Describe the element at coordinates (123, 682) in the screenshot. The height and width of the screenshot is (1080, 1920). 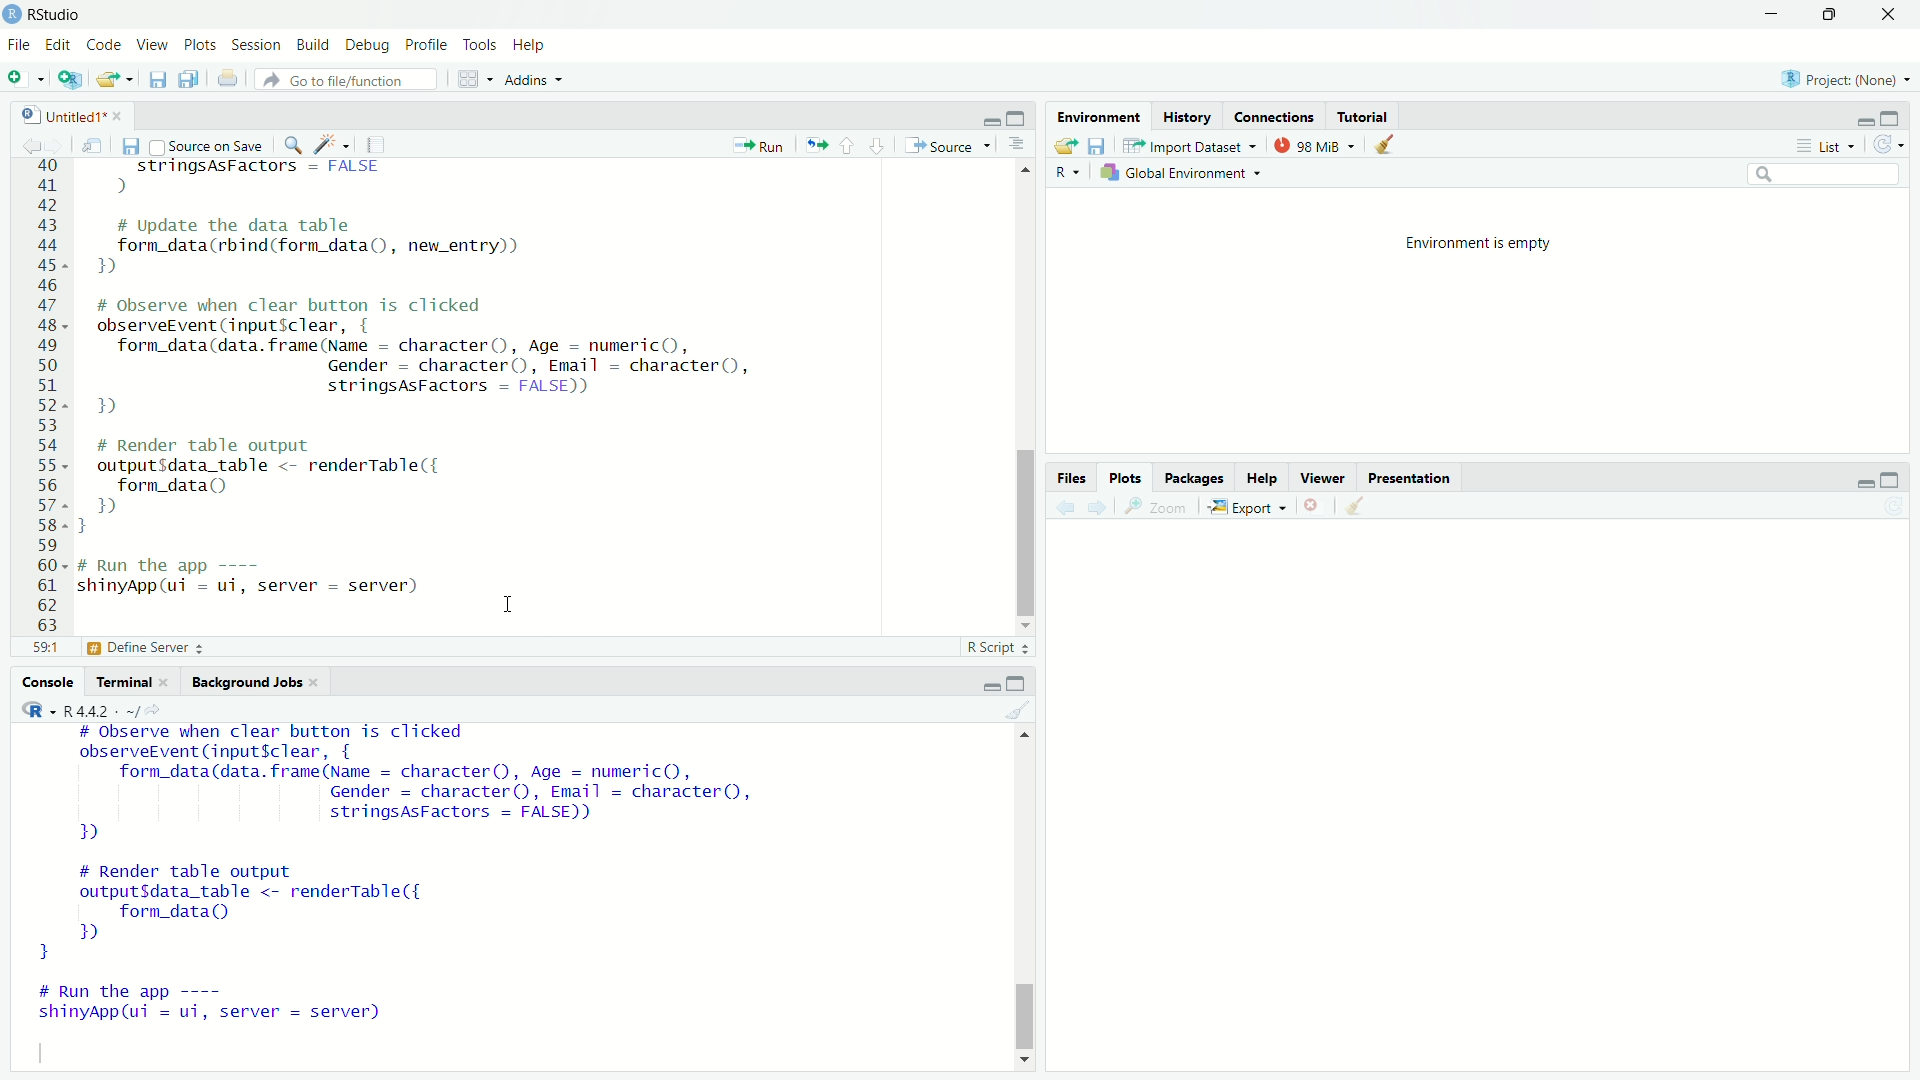
I see `terminal` at that location.